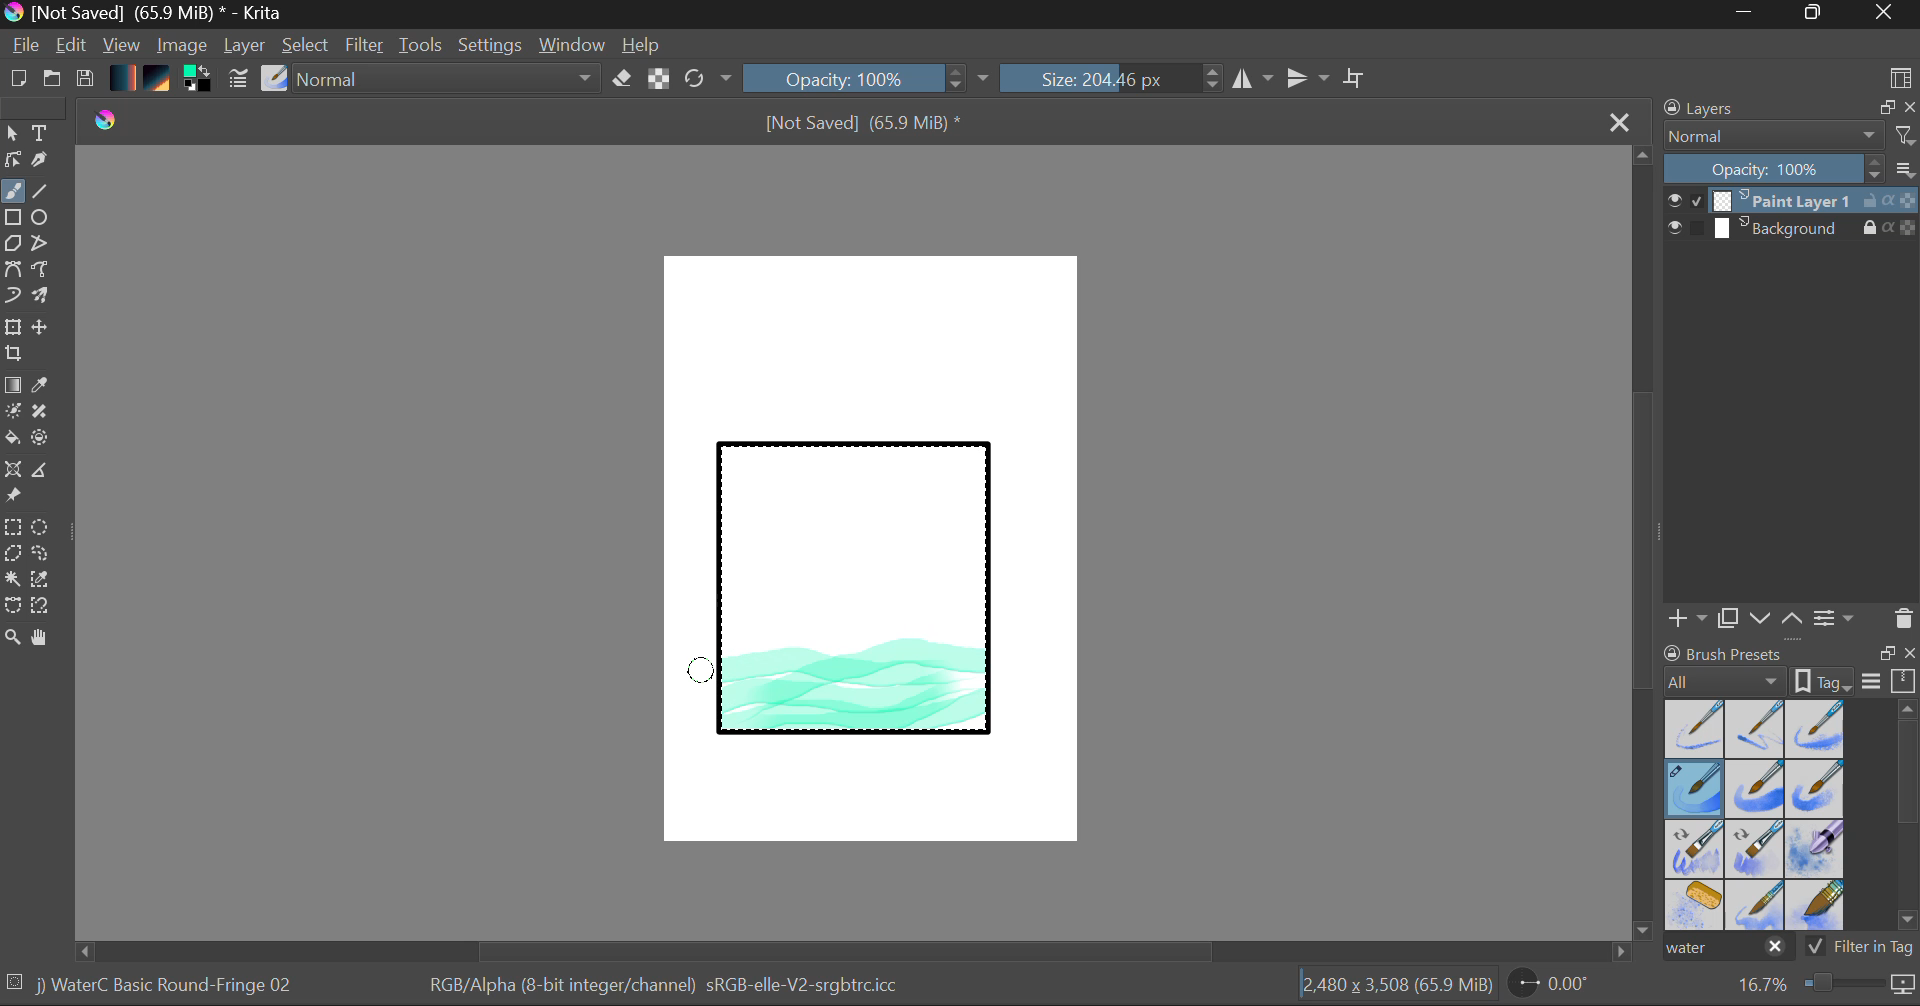 This screenshot has width=1920, height=1006. What do you see at coordinates (869, 78) in the screenshot?
I see `Opacity` at bounding box center [869, 78].